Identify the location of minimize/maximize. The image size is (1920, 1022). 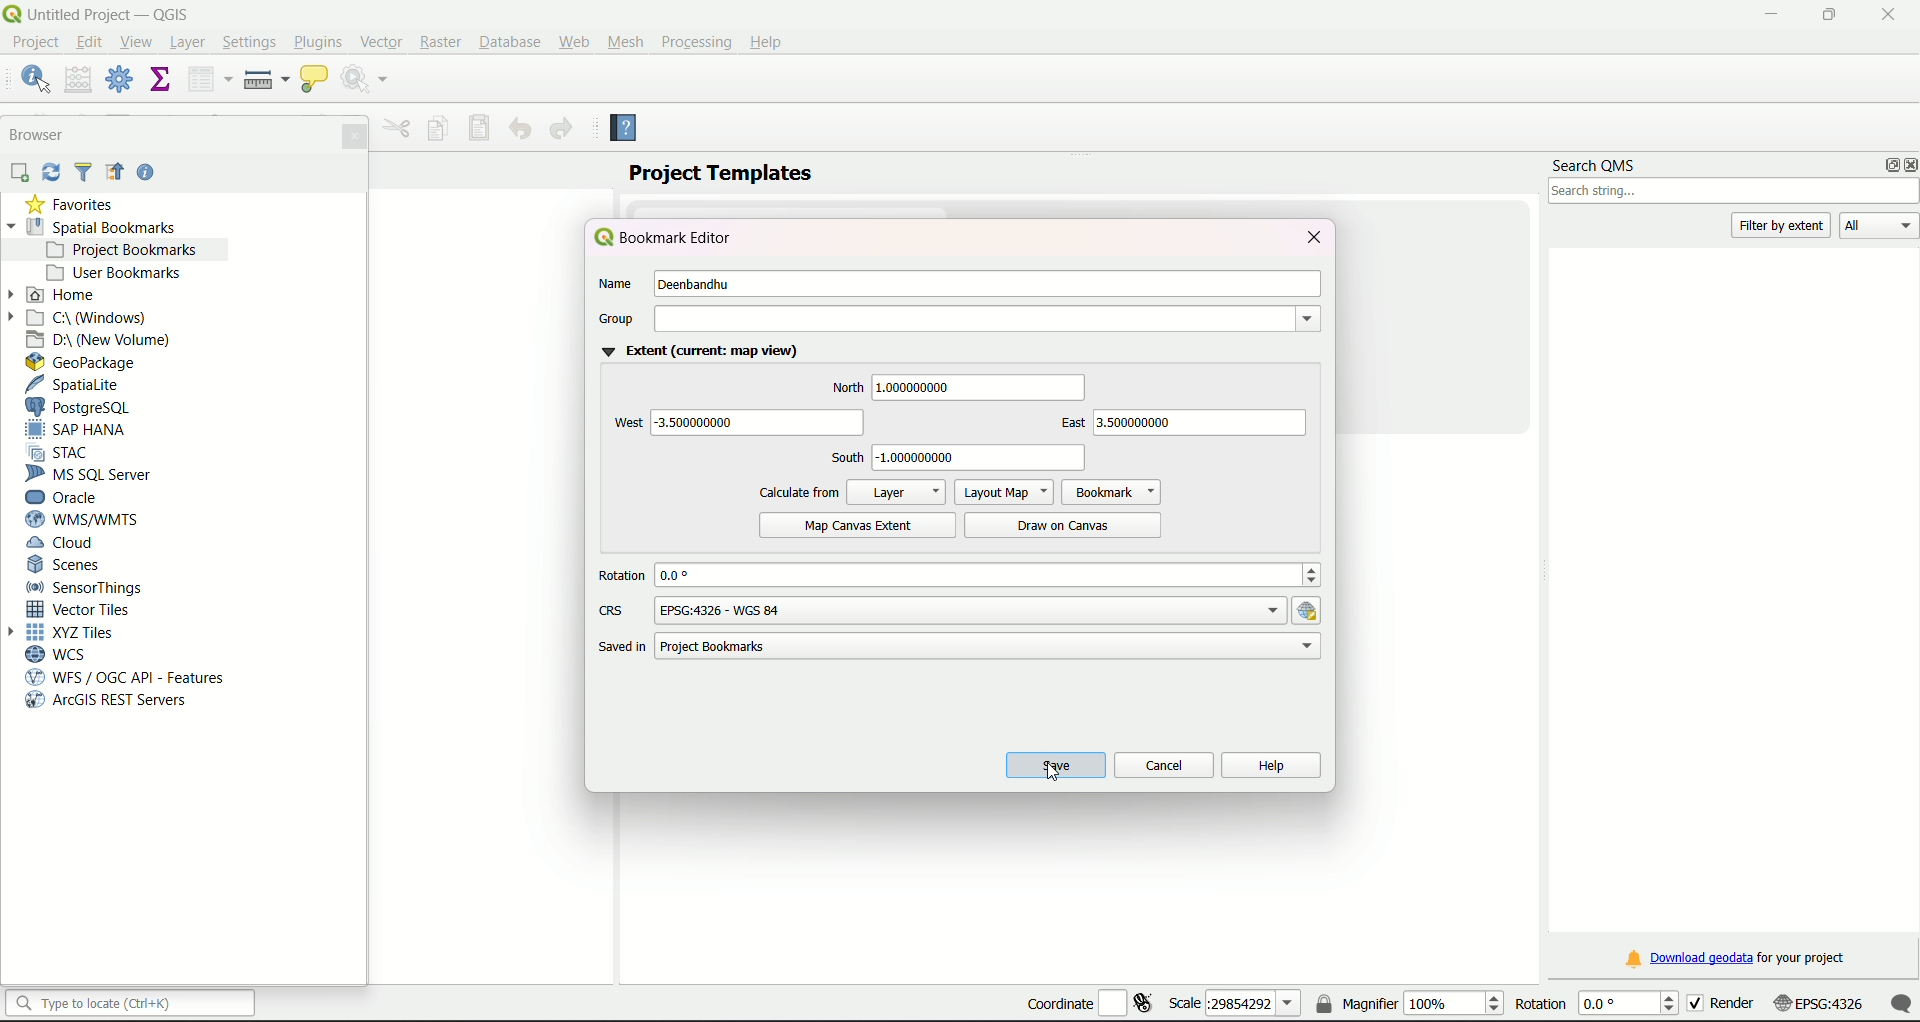
(1828, 15).